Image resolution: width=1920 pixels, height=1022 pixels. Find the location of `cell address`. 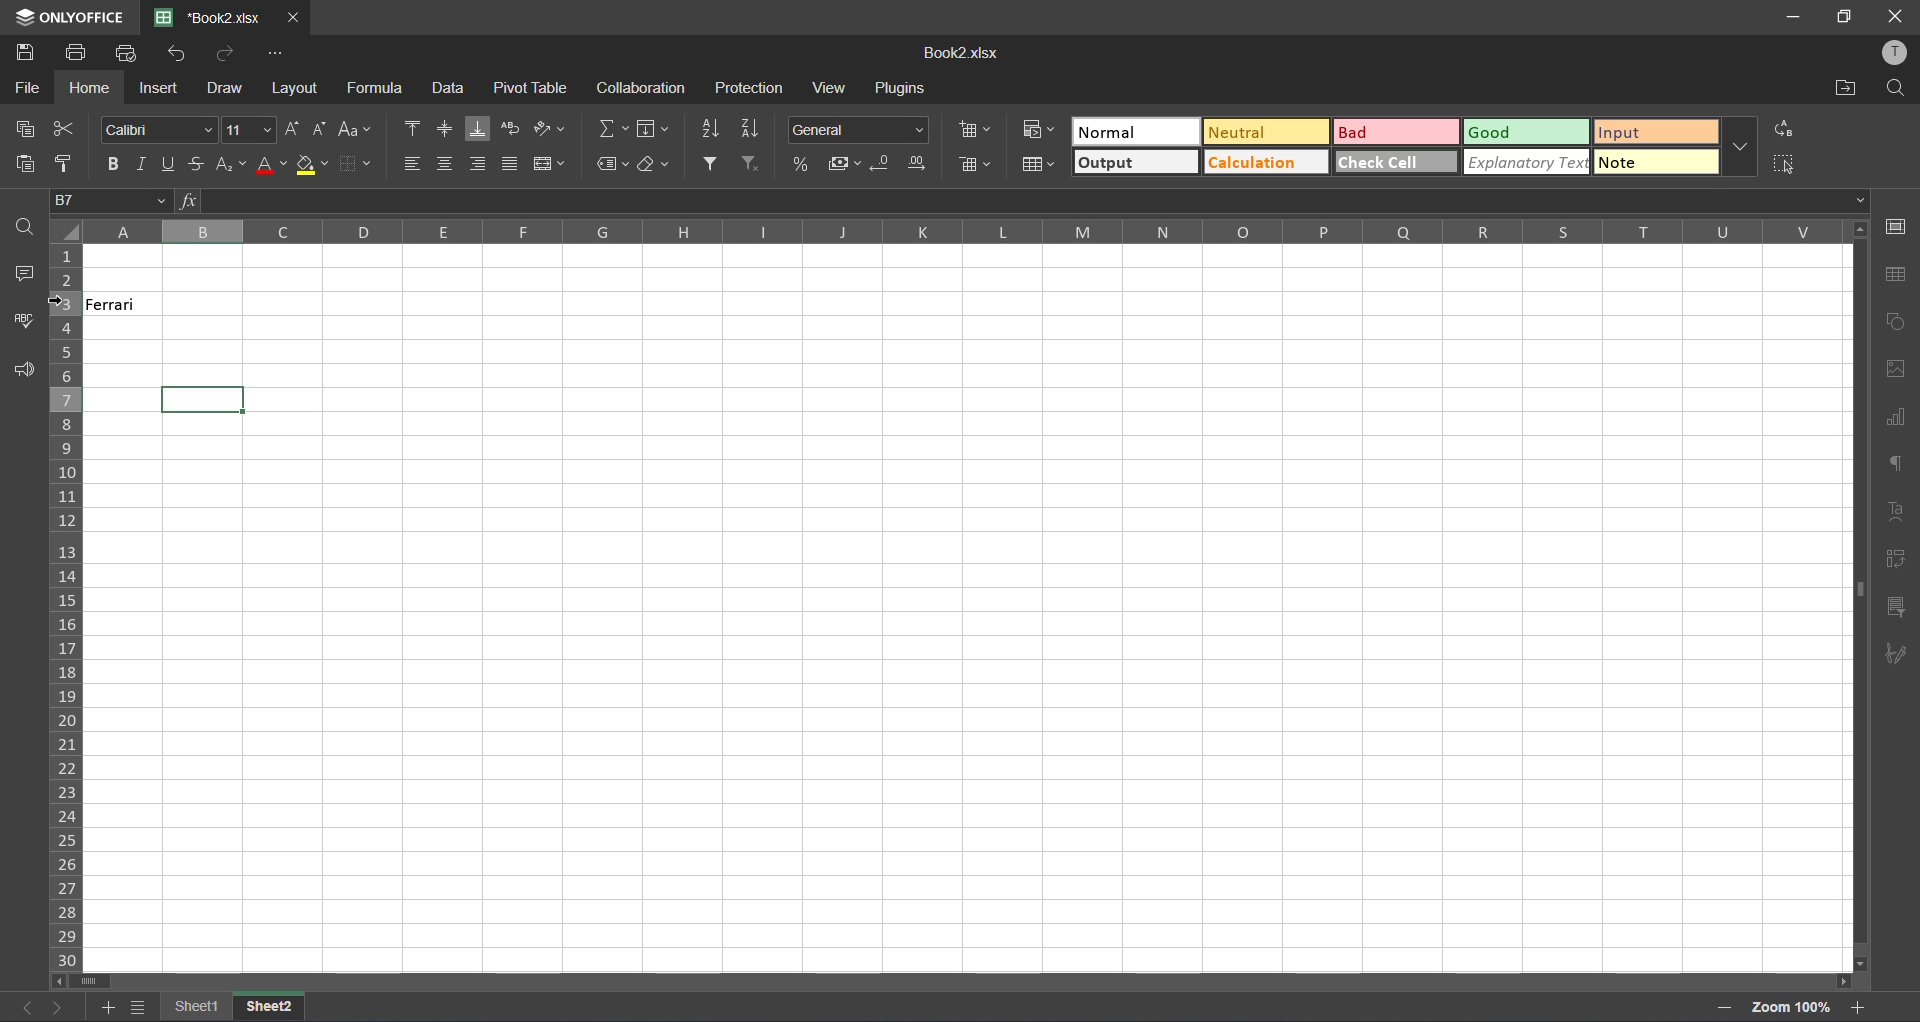

cell address is located at coordinates (110, 203).